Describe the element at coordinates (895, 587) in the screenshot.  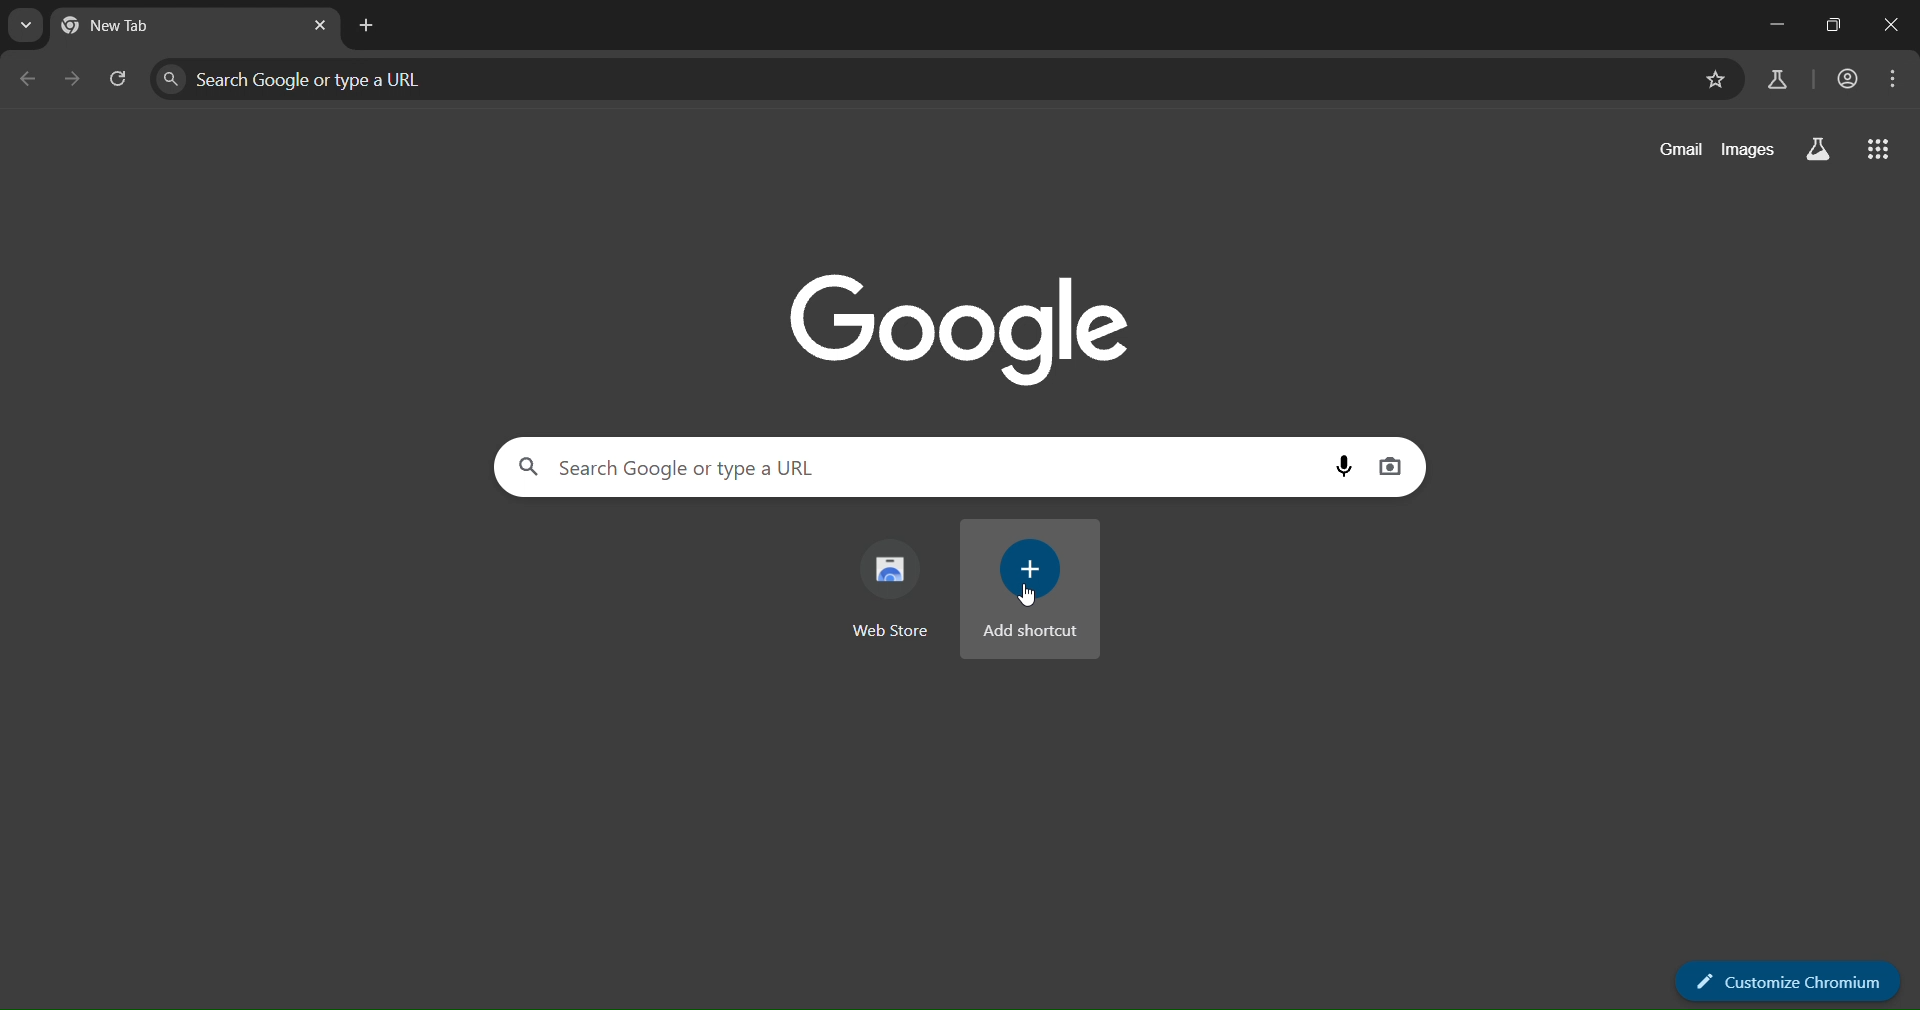
I see `web store` at that location.